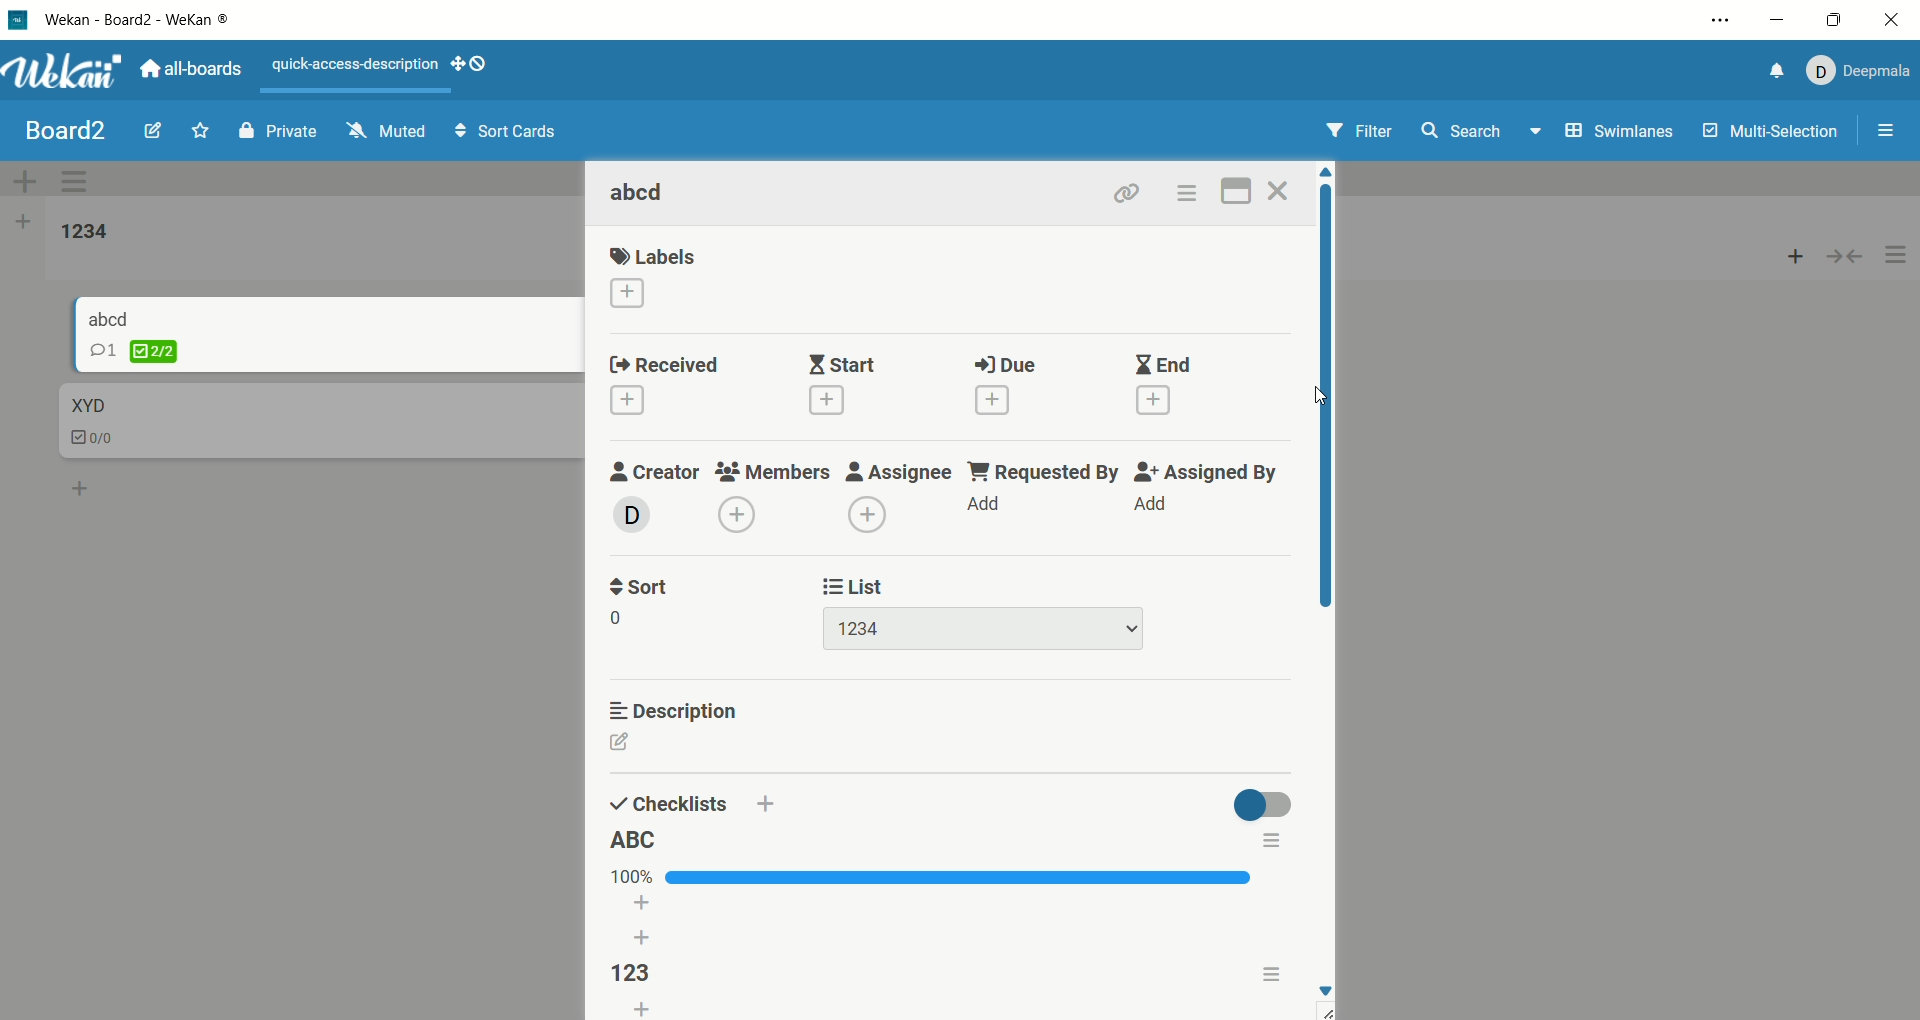 The height and width of the screenshot is (1020, 1920). Describe the element at coordinates (627, 616) in the screenshot. I see `0` at that location.